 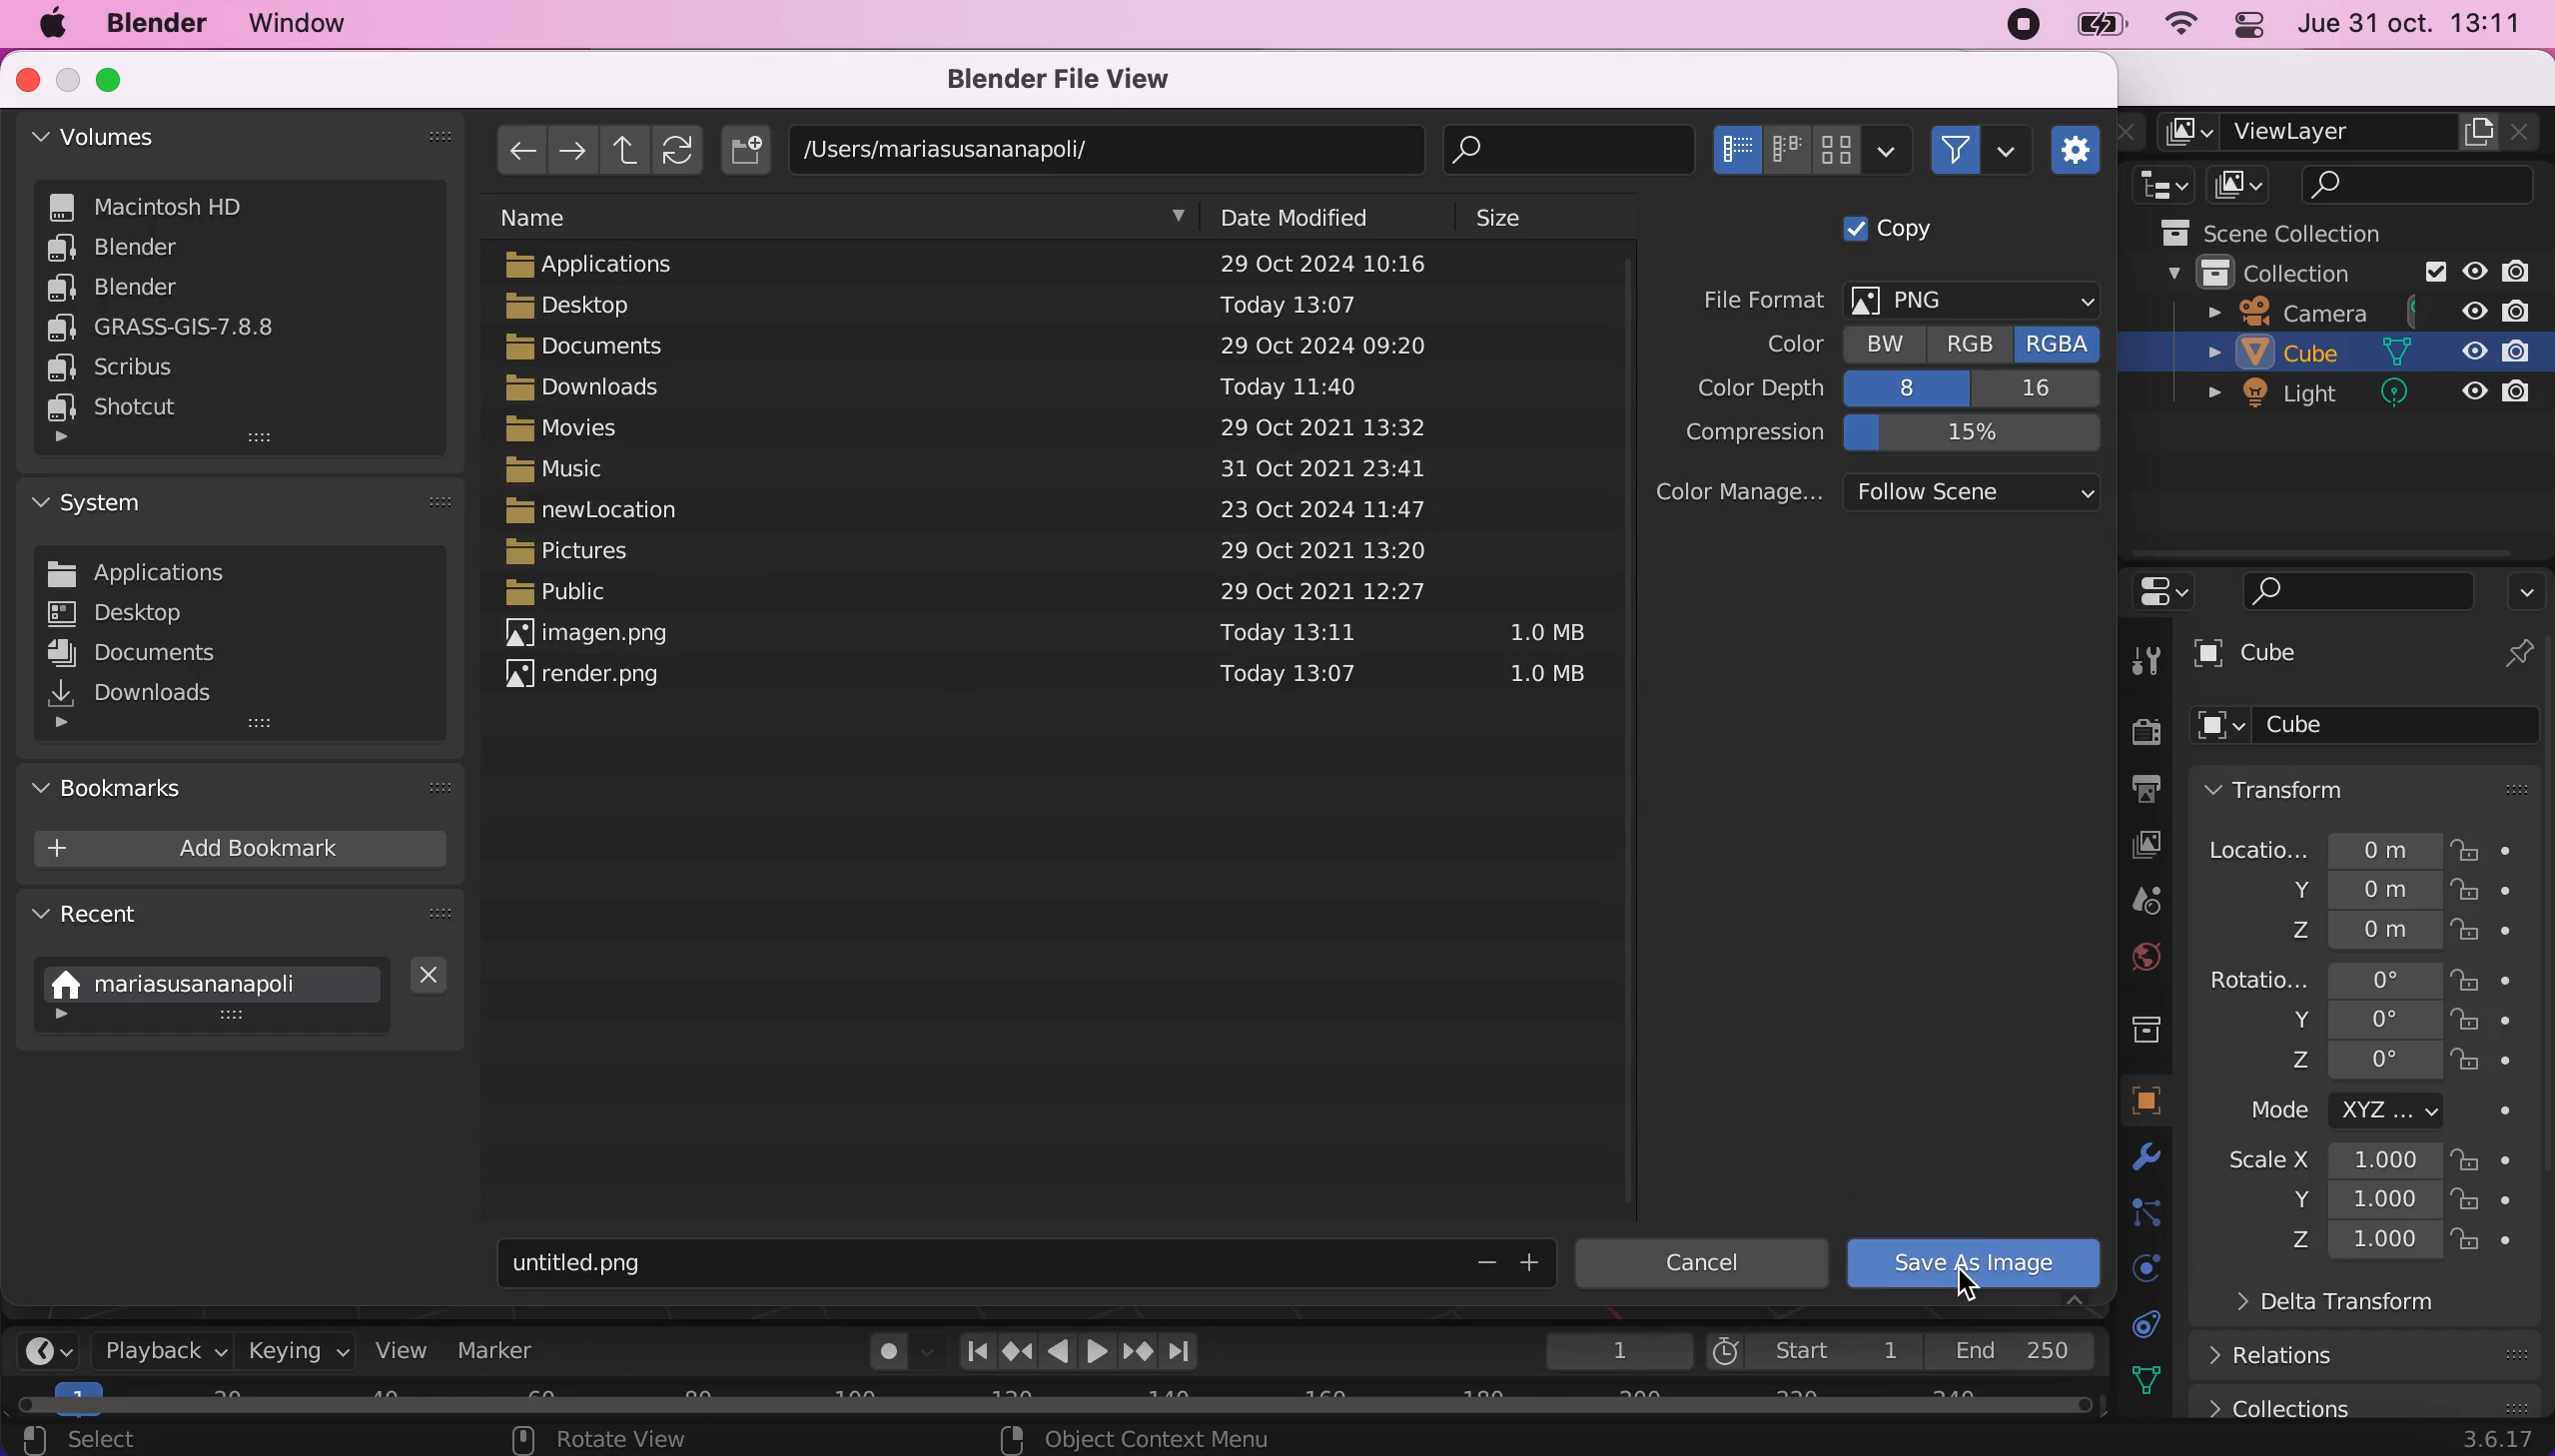 I want to click on volumes, so click(x=241, y=292).